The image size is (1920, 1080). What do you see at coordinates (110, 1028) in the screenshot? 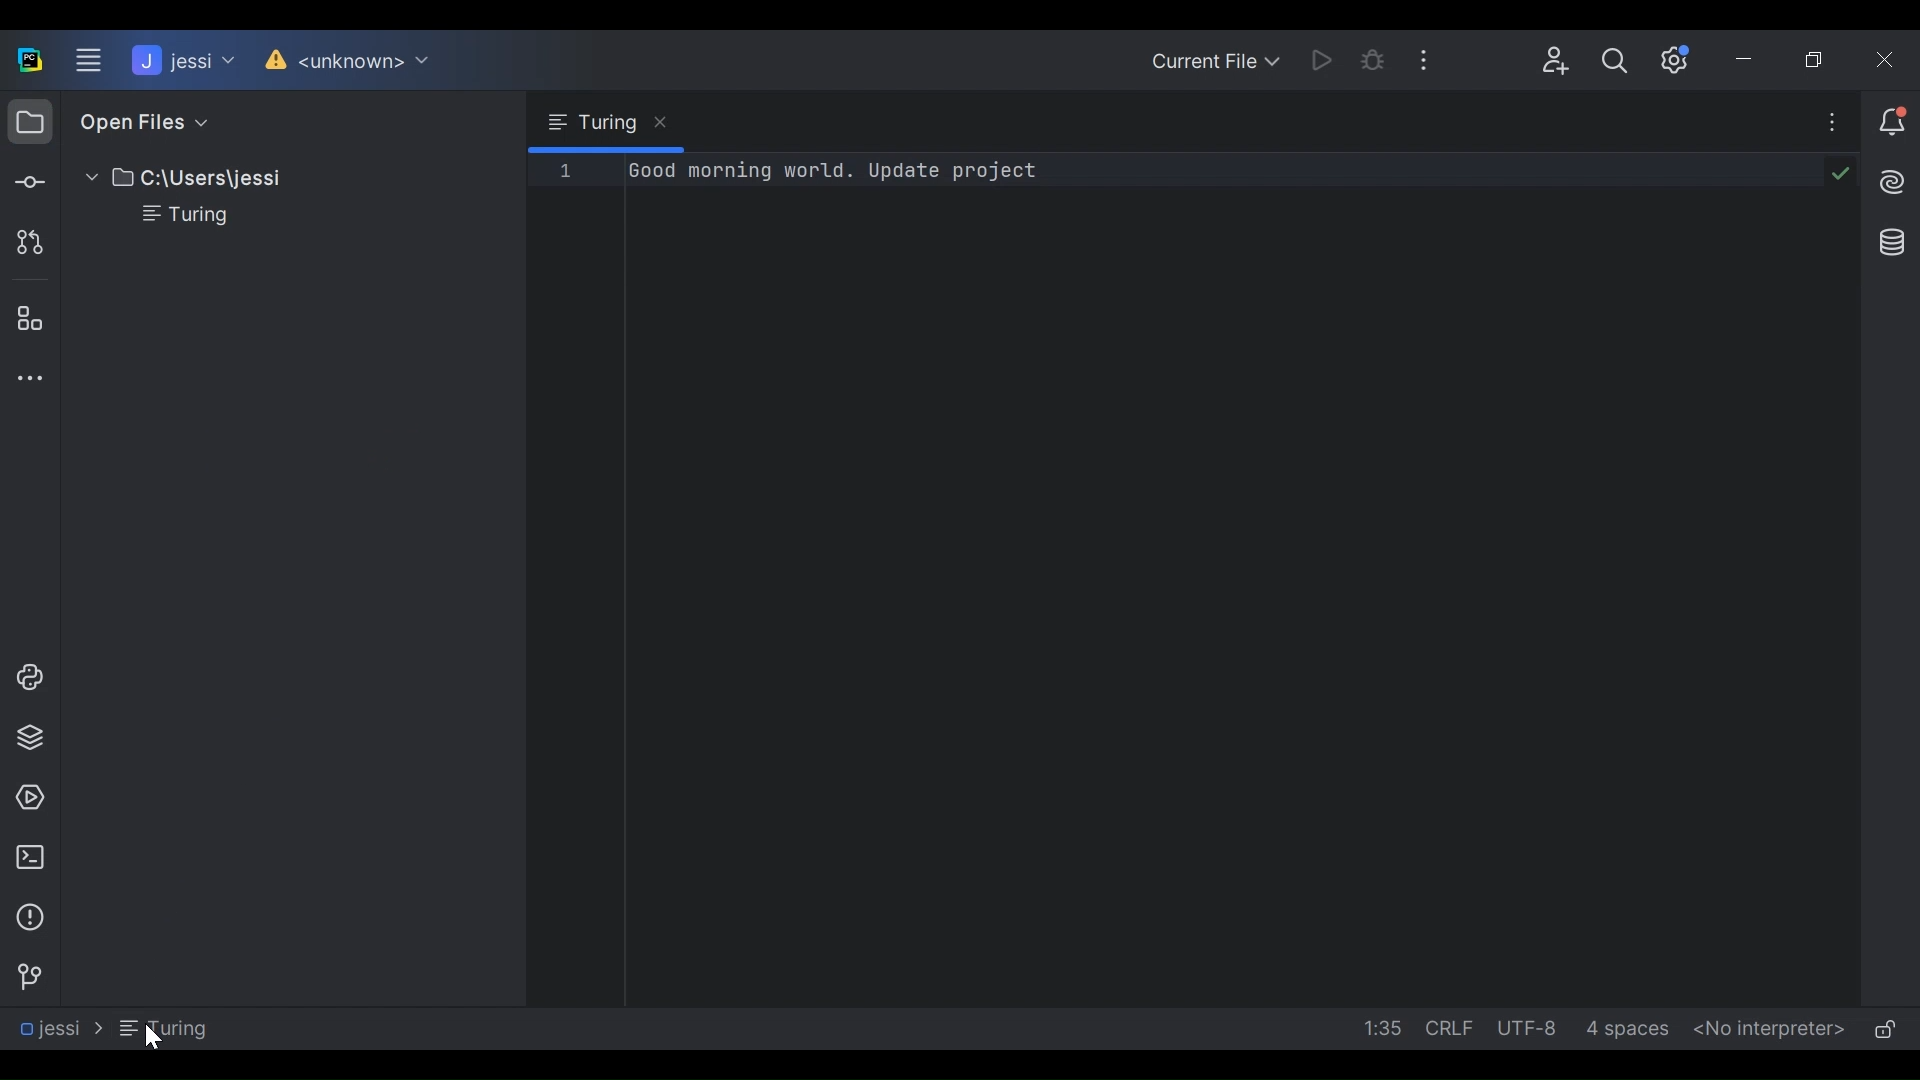
I see `Navigation` at bounding box center [110, 1028].